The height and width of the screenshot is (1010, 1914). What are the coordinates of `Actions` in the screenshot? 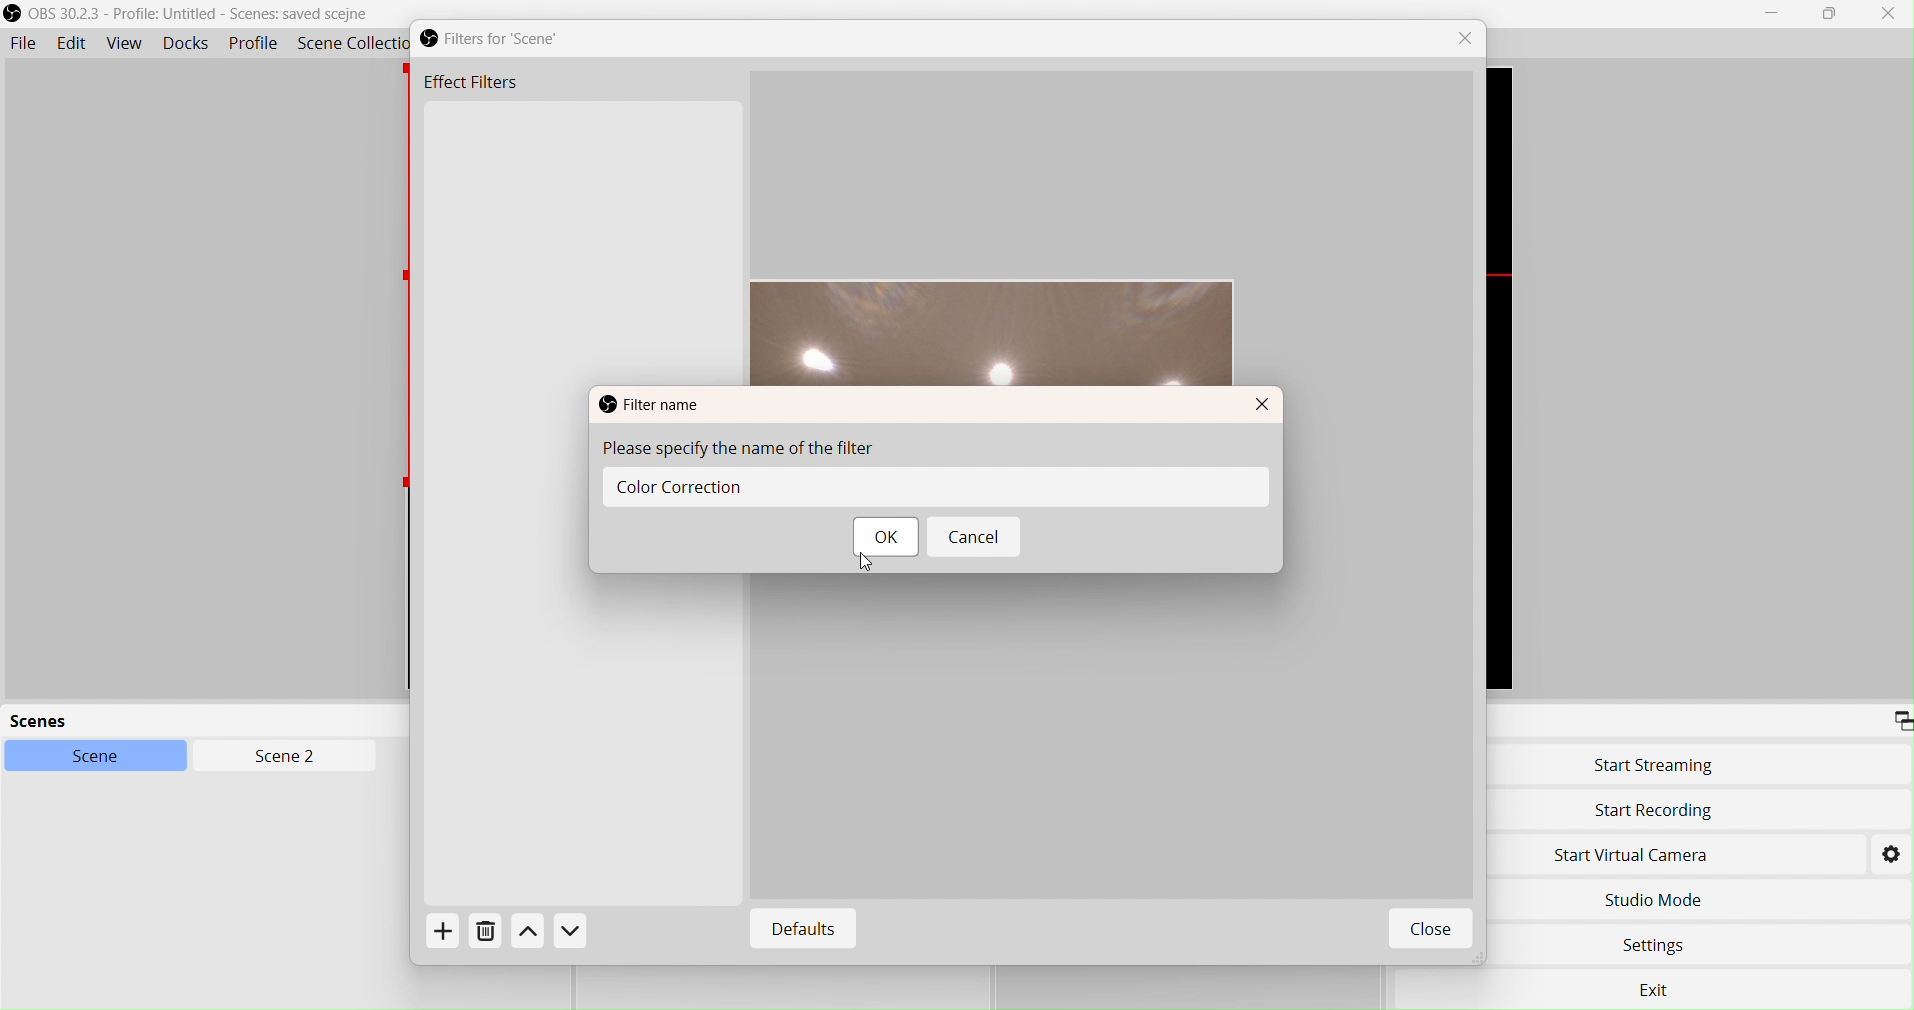 It's located at (550, 933).